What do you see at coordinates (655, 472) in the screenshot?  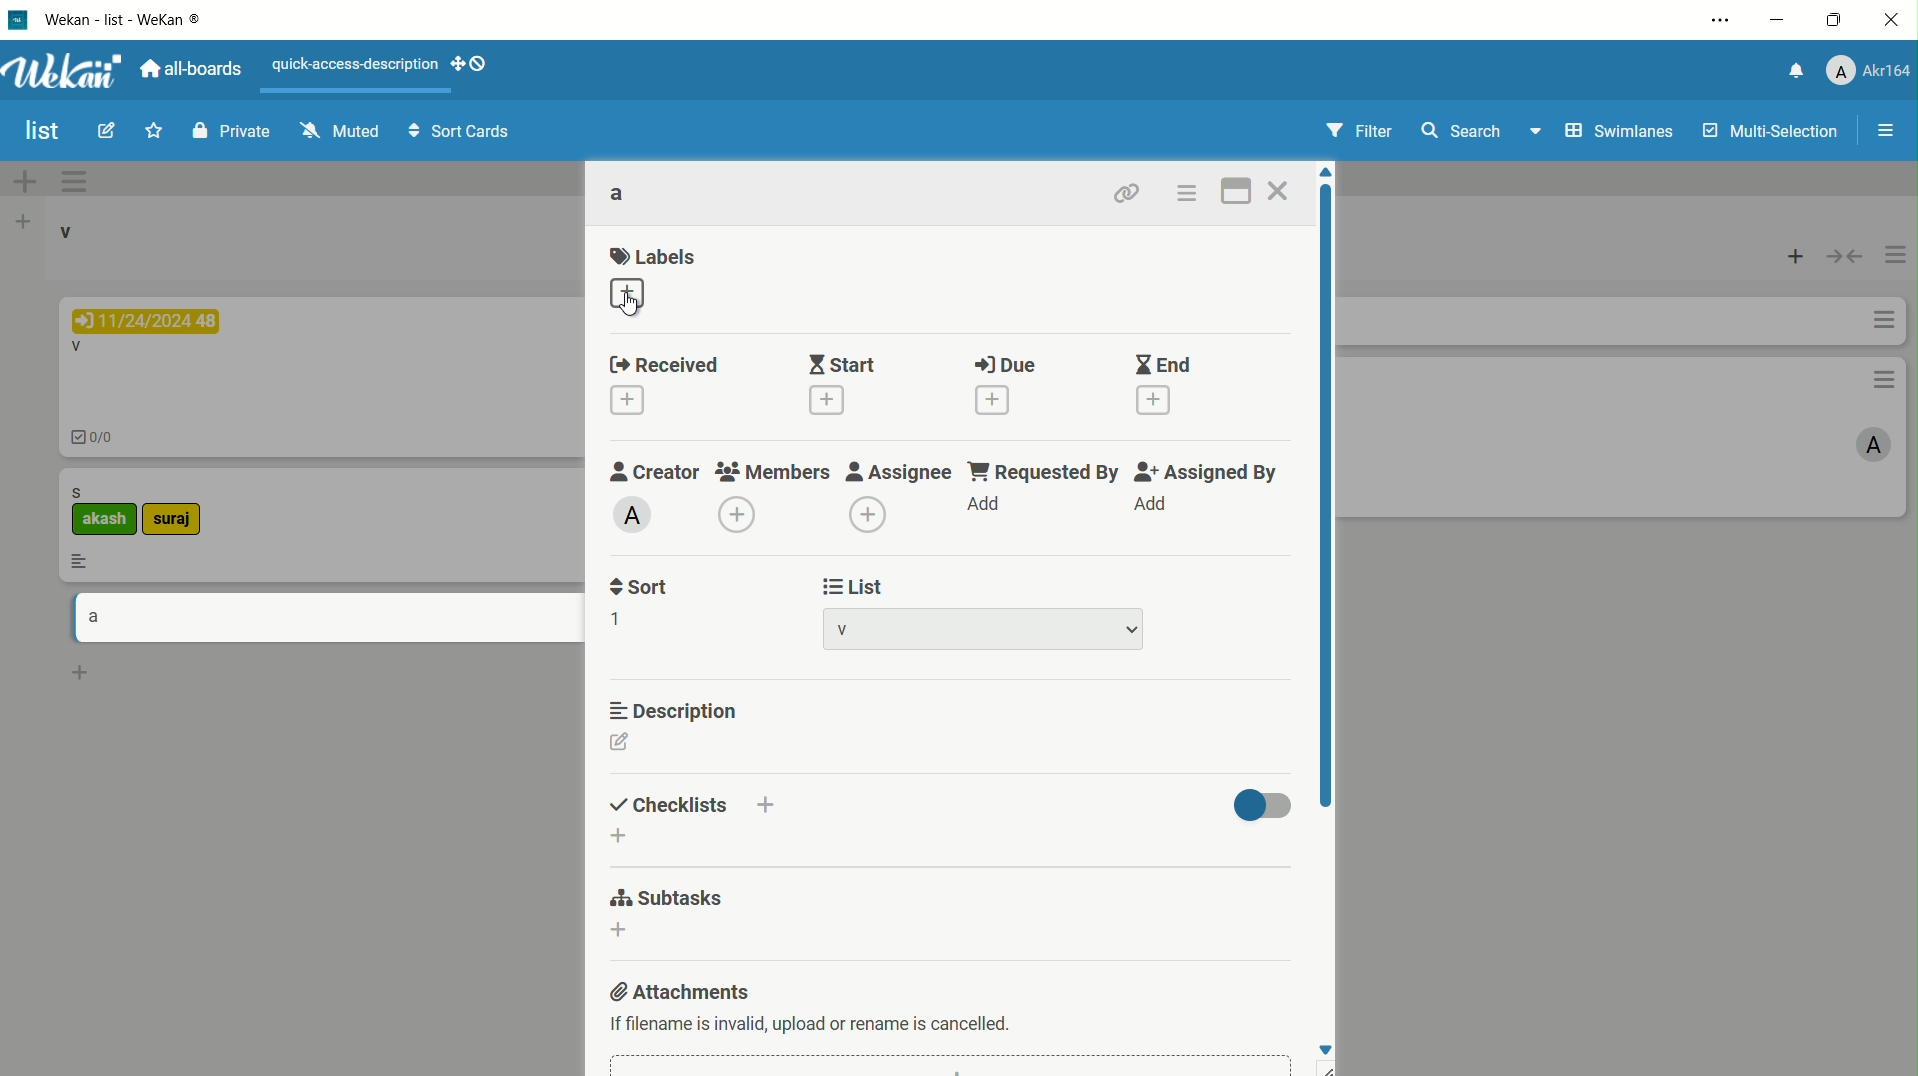 I see `creator` at bounding box center [655, 472].